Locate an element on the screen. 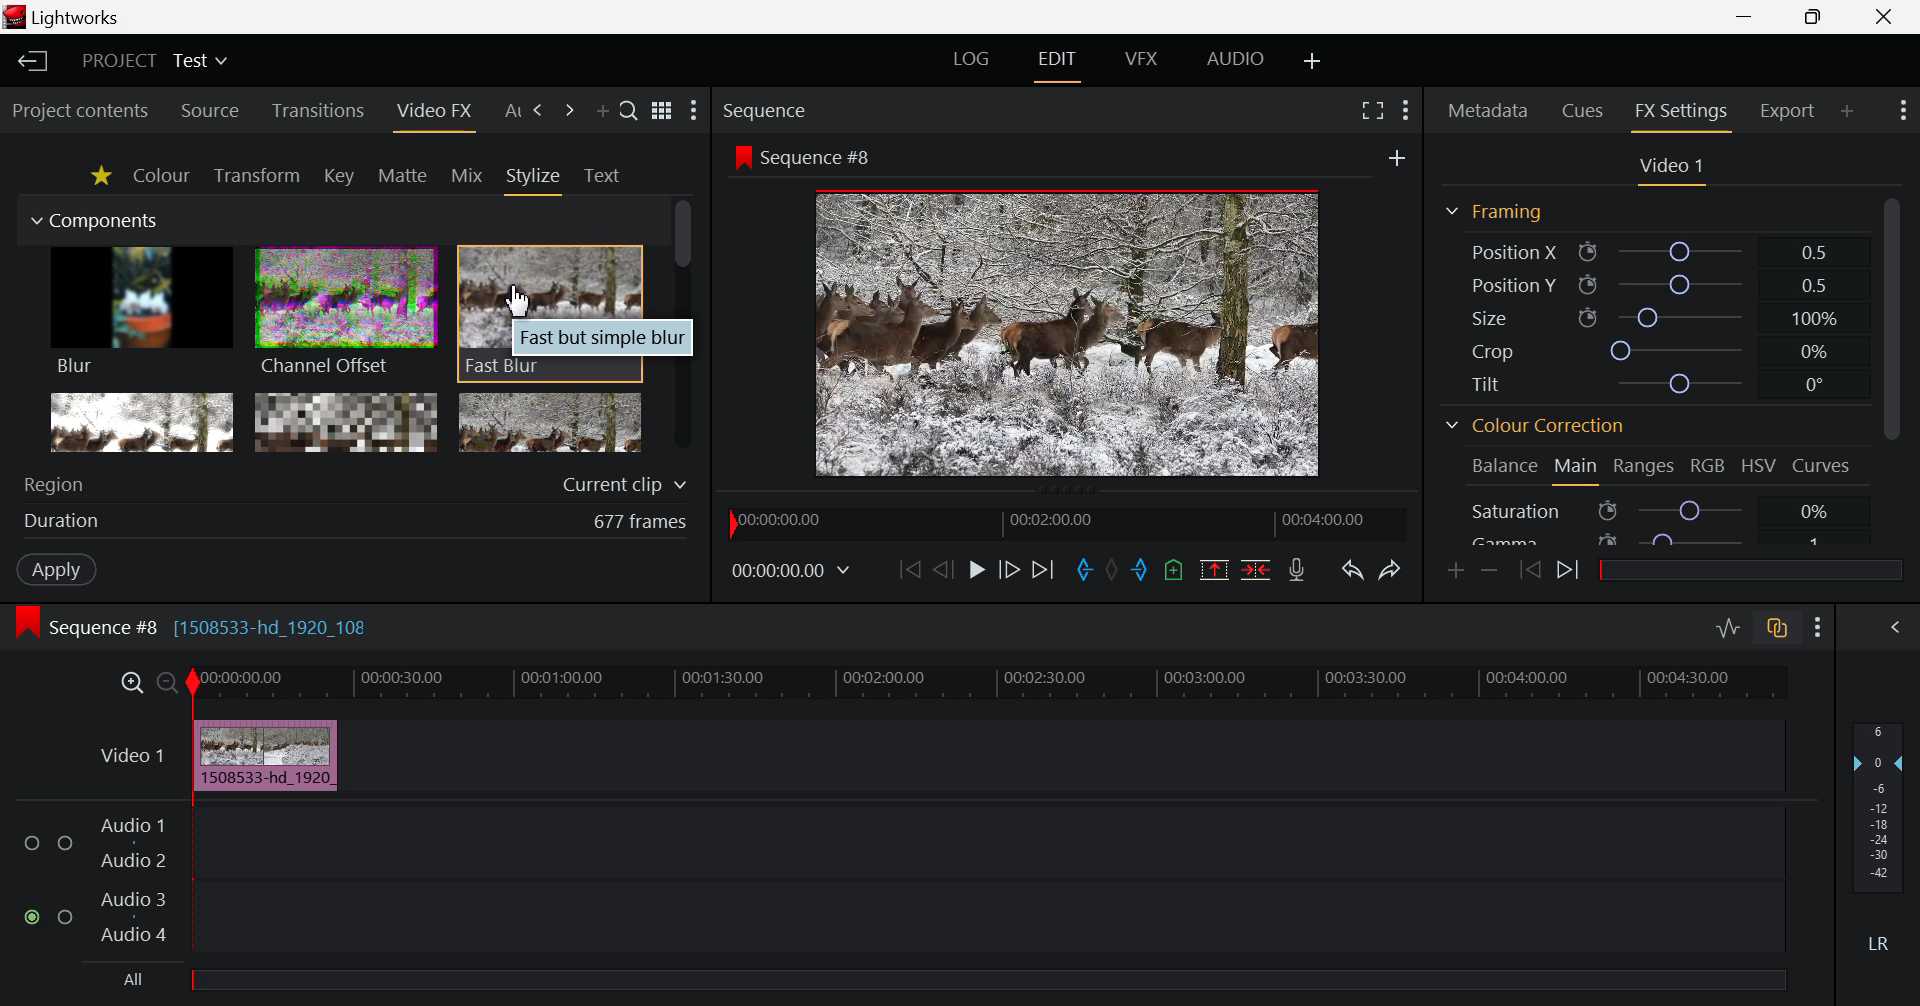 This screenshot has height=1006, width=1920. Transitions is located at coordinates (332, 112).